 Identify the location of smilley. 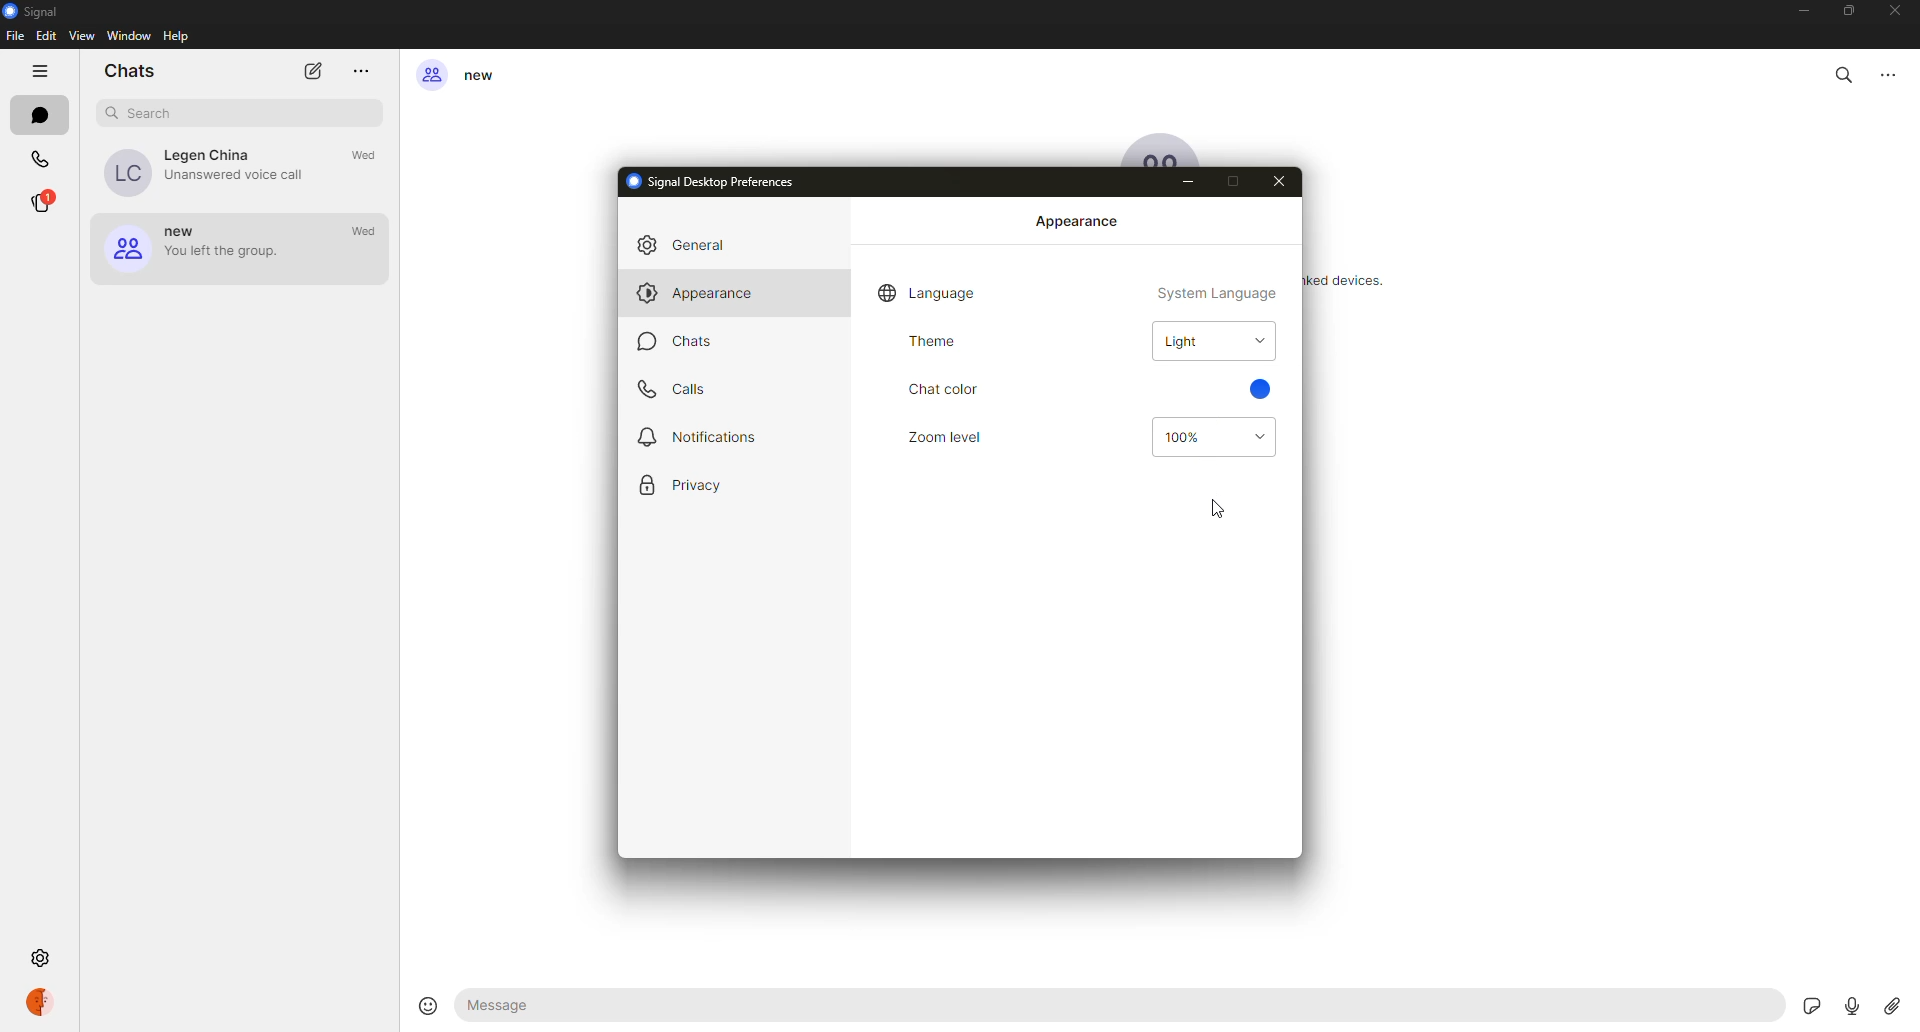
(424, 1005).